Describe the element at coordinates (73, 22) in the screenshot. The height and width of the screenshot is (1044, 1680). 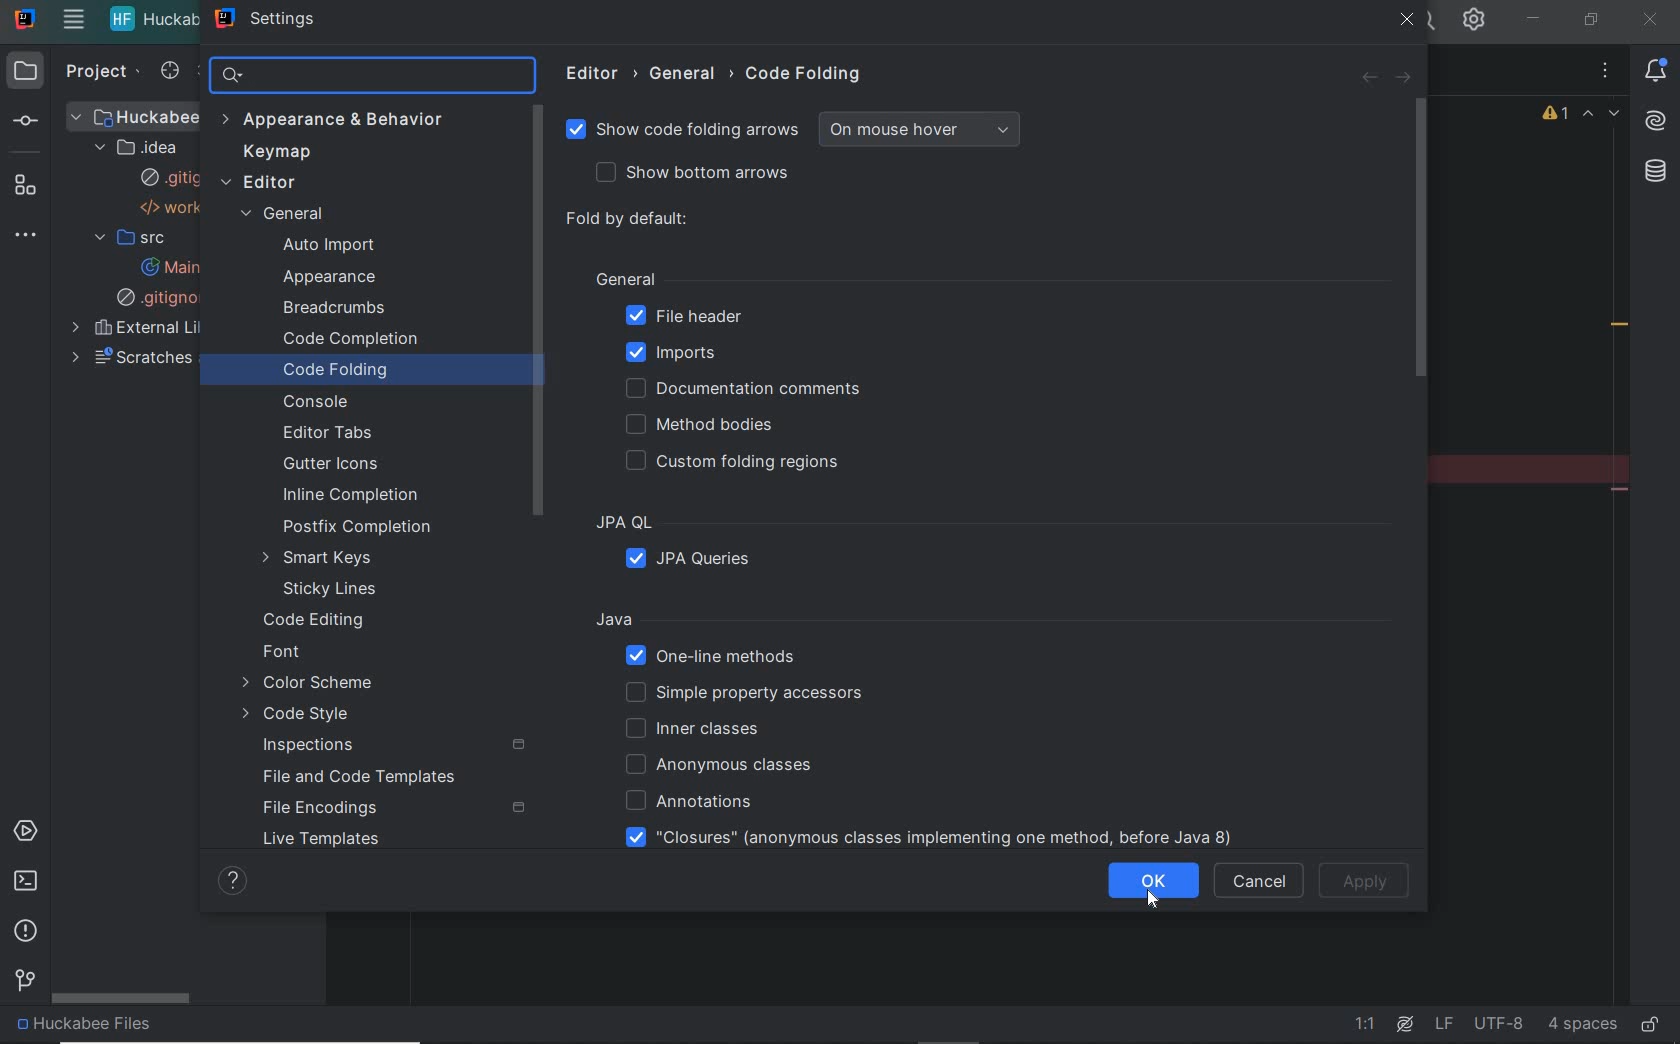
I see `main menu` at that location.